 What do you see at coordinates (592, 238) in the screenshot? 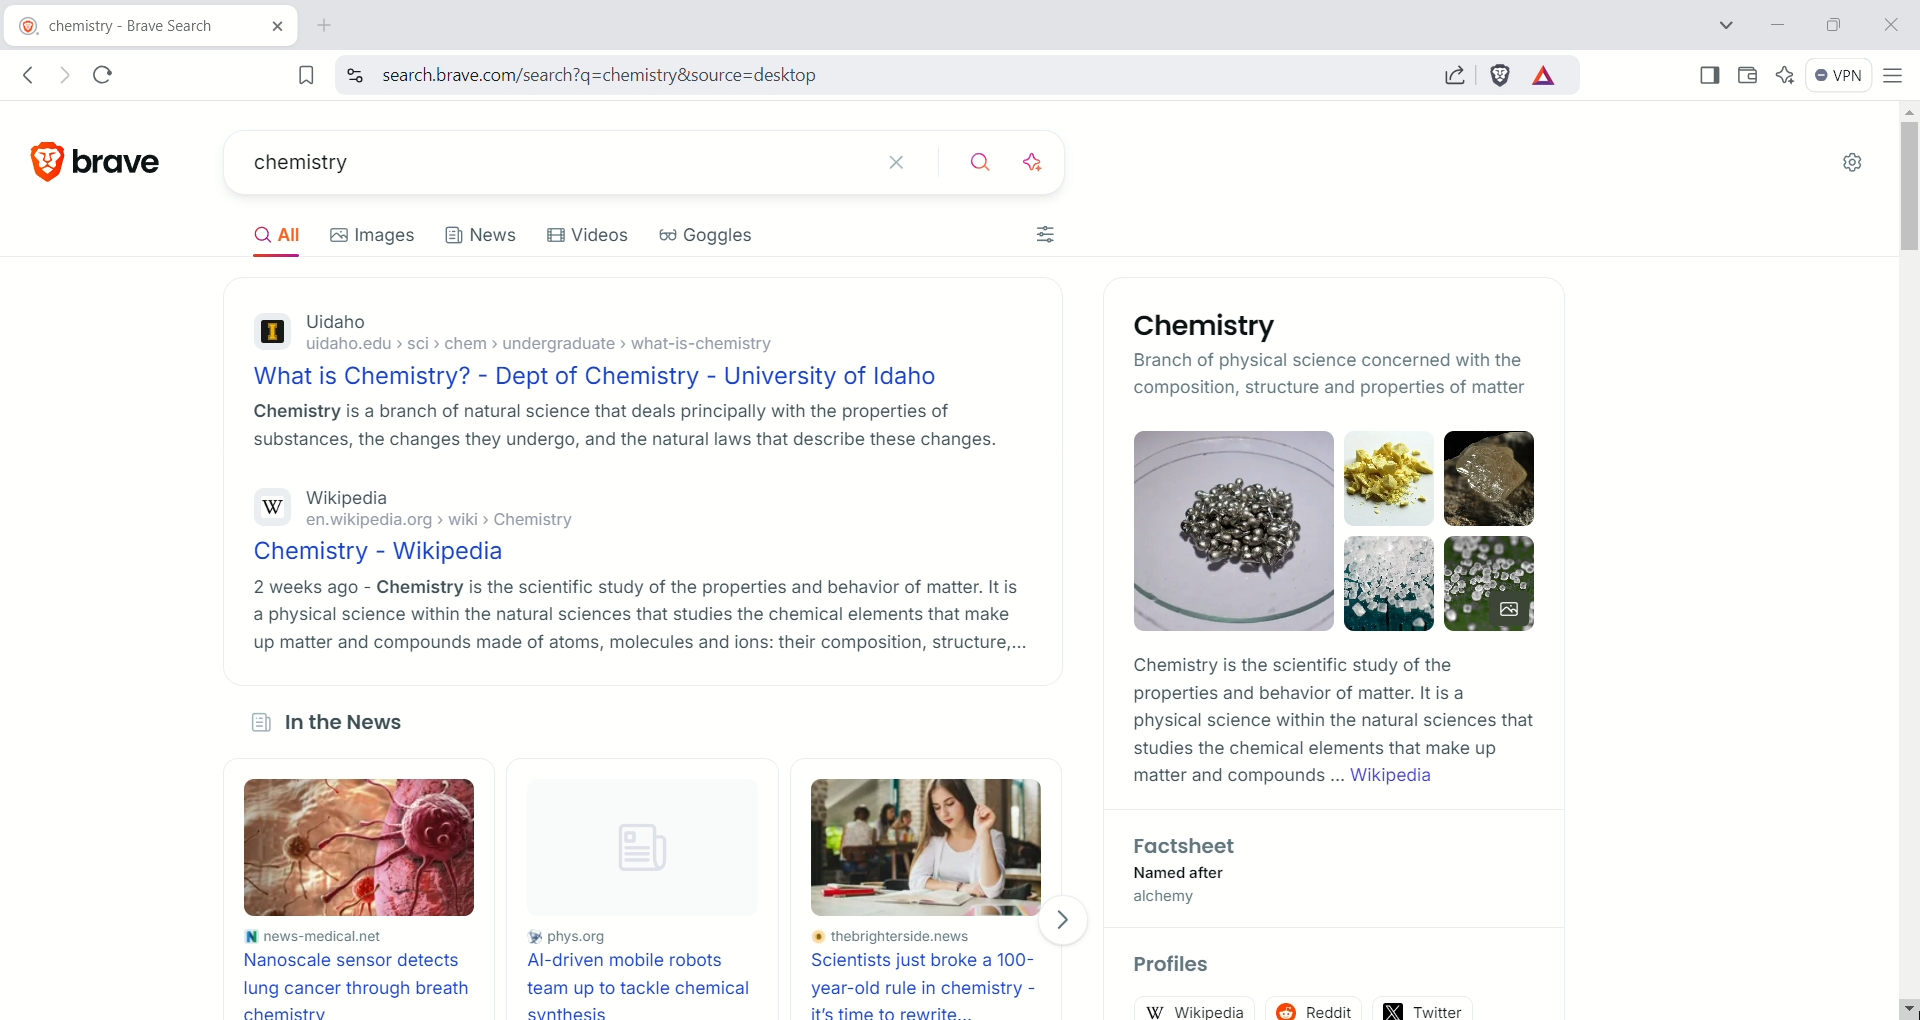
I see `Videos` at bounding box center [592, 238].